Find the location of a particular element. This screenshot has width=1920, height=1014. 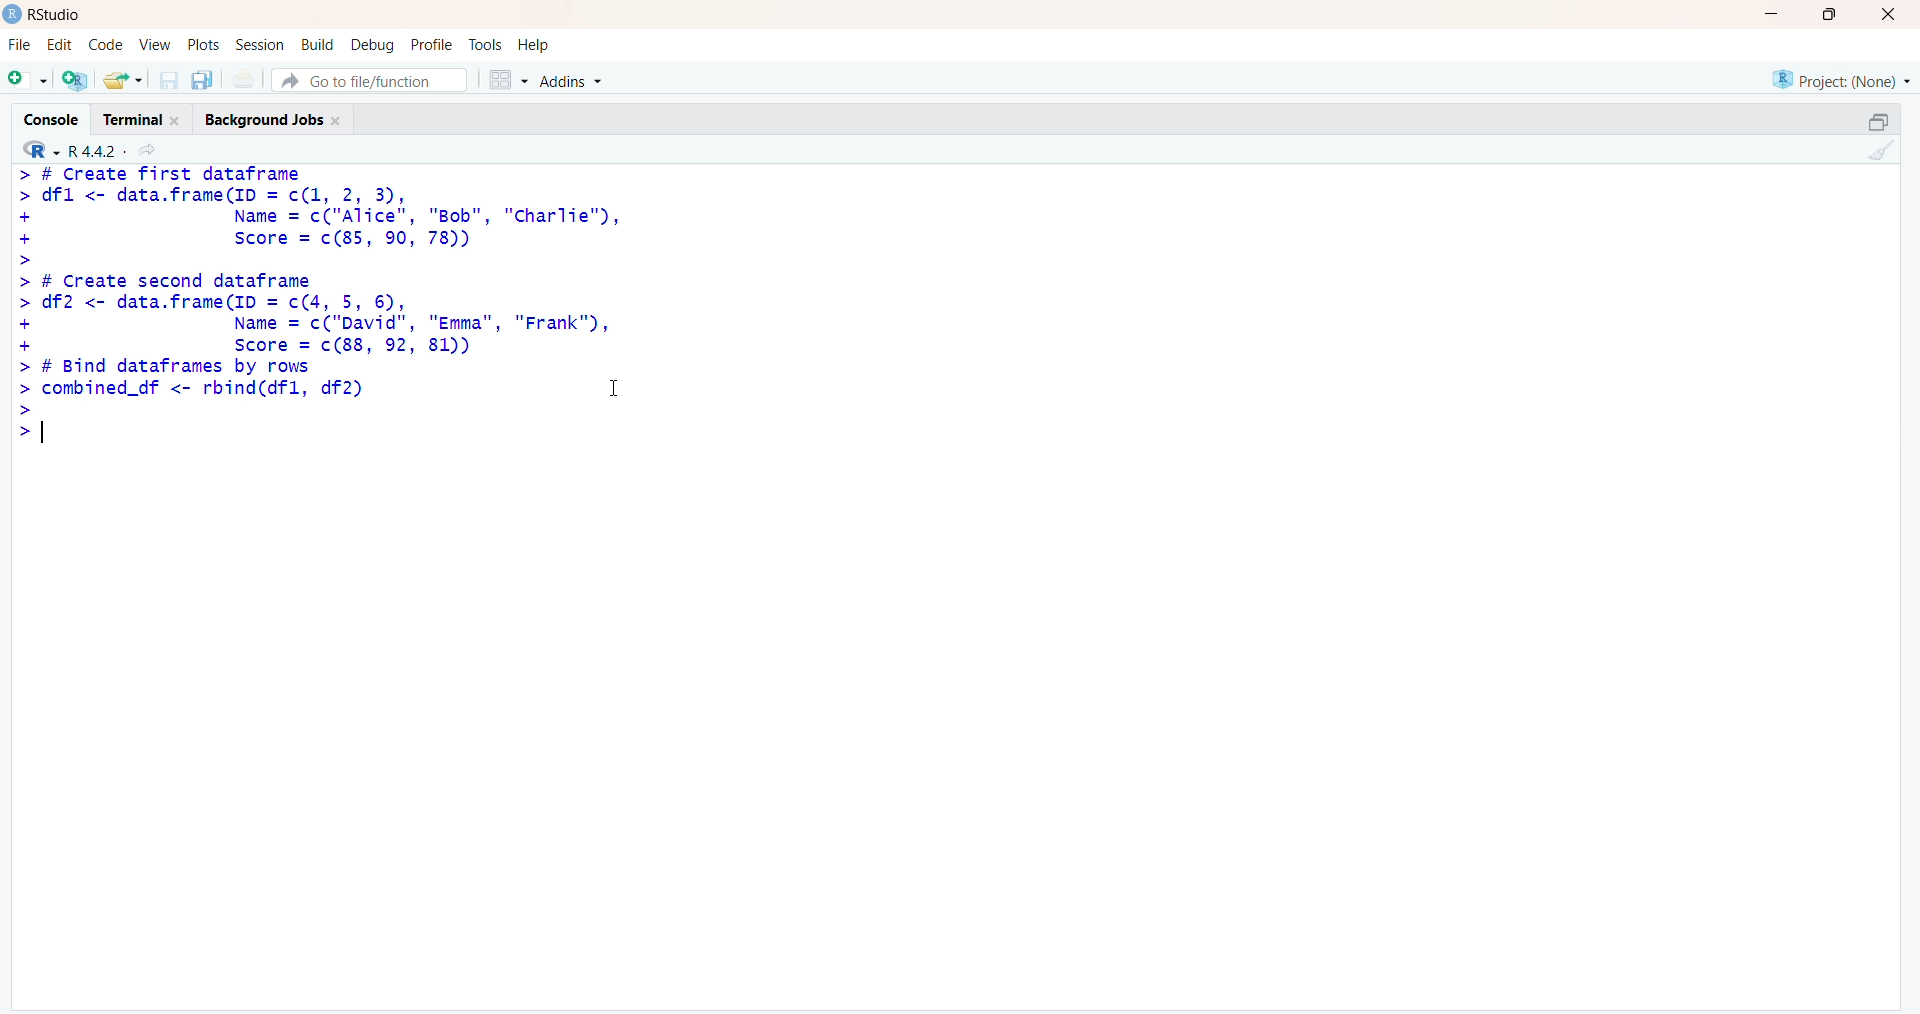

Console is located at coordinates (49, 118).